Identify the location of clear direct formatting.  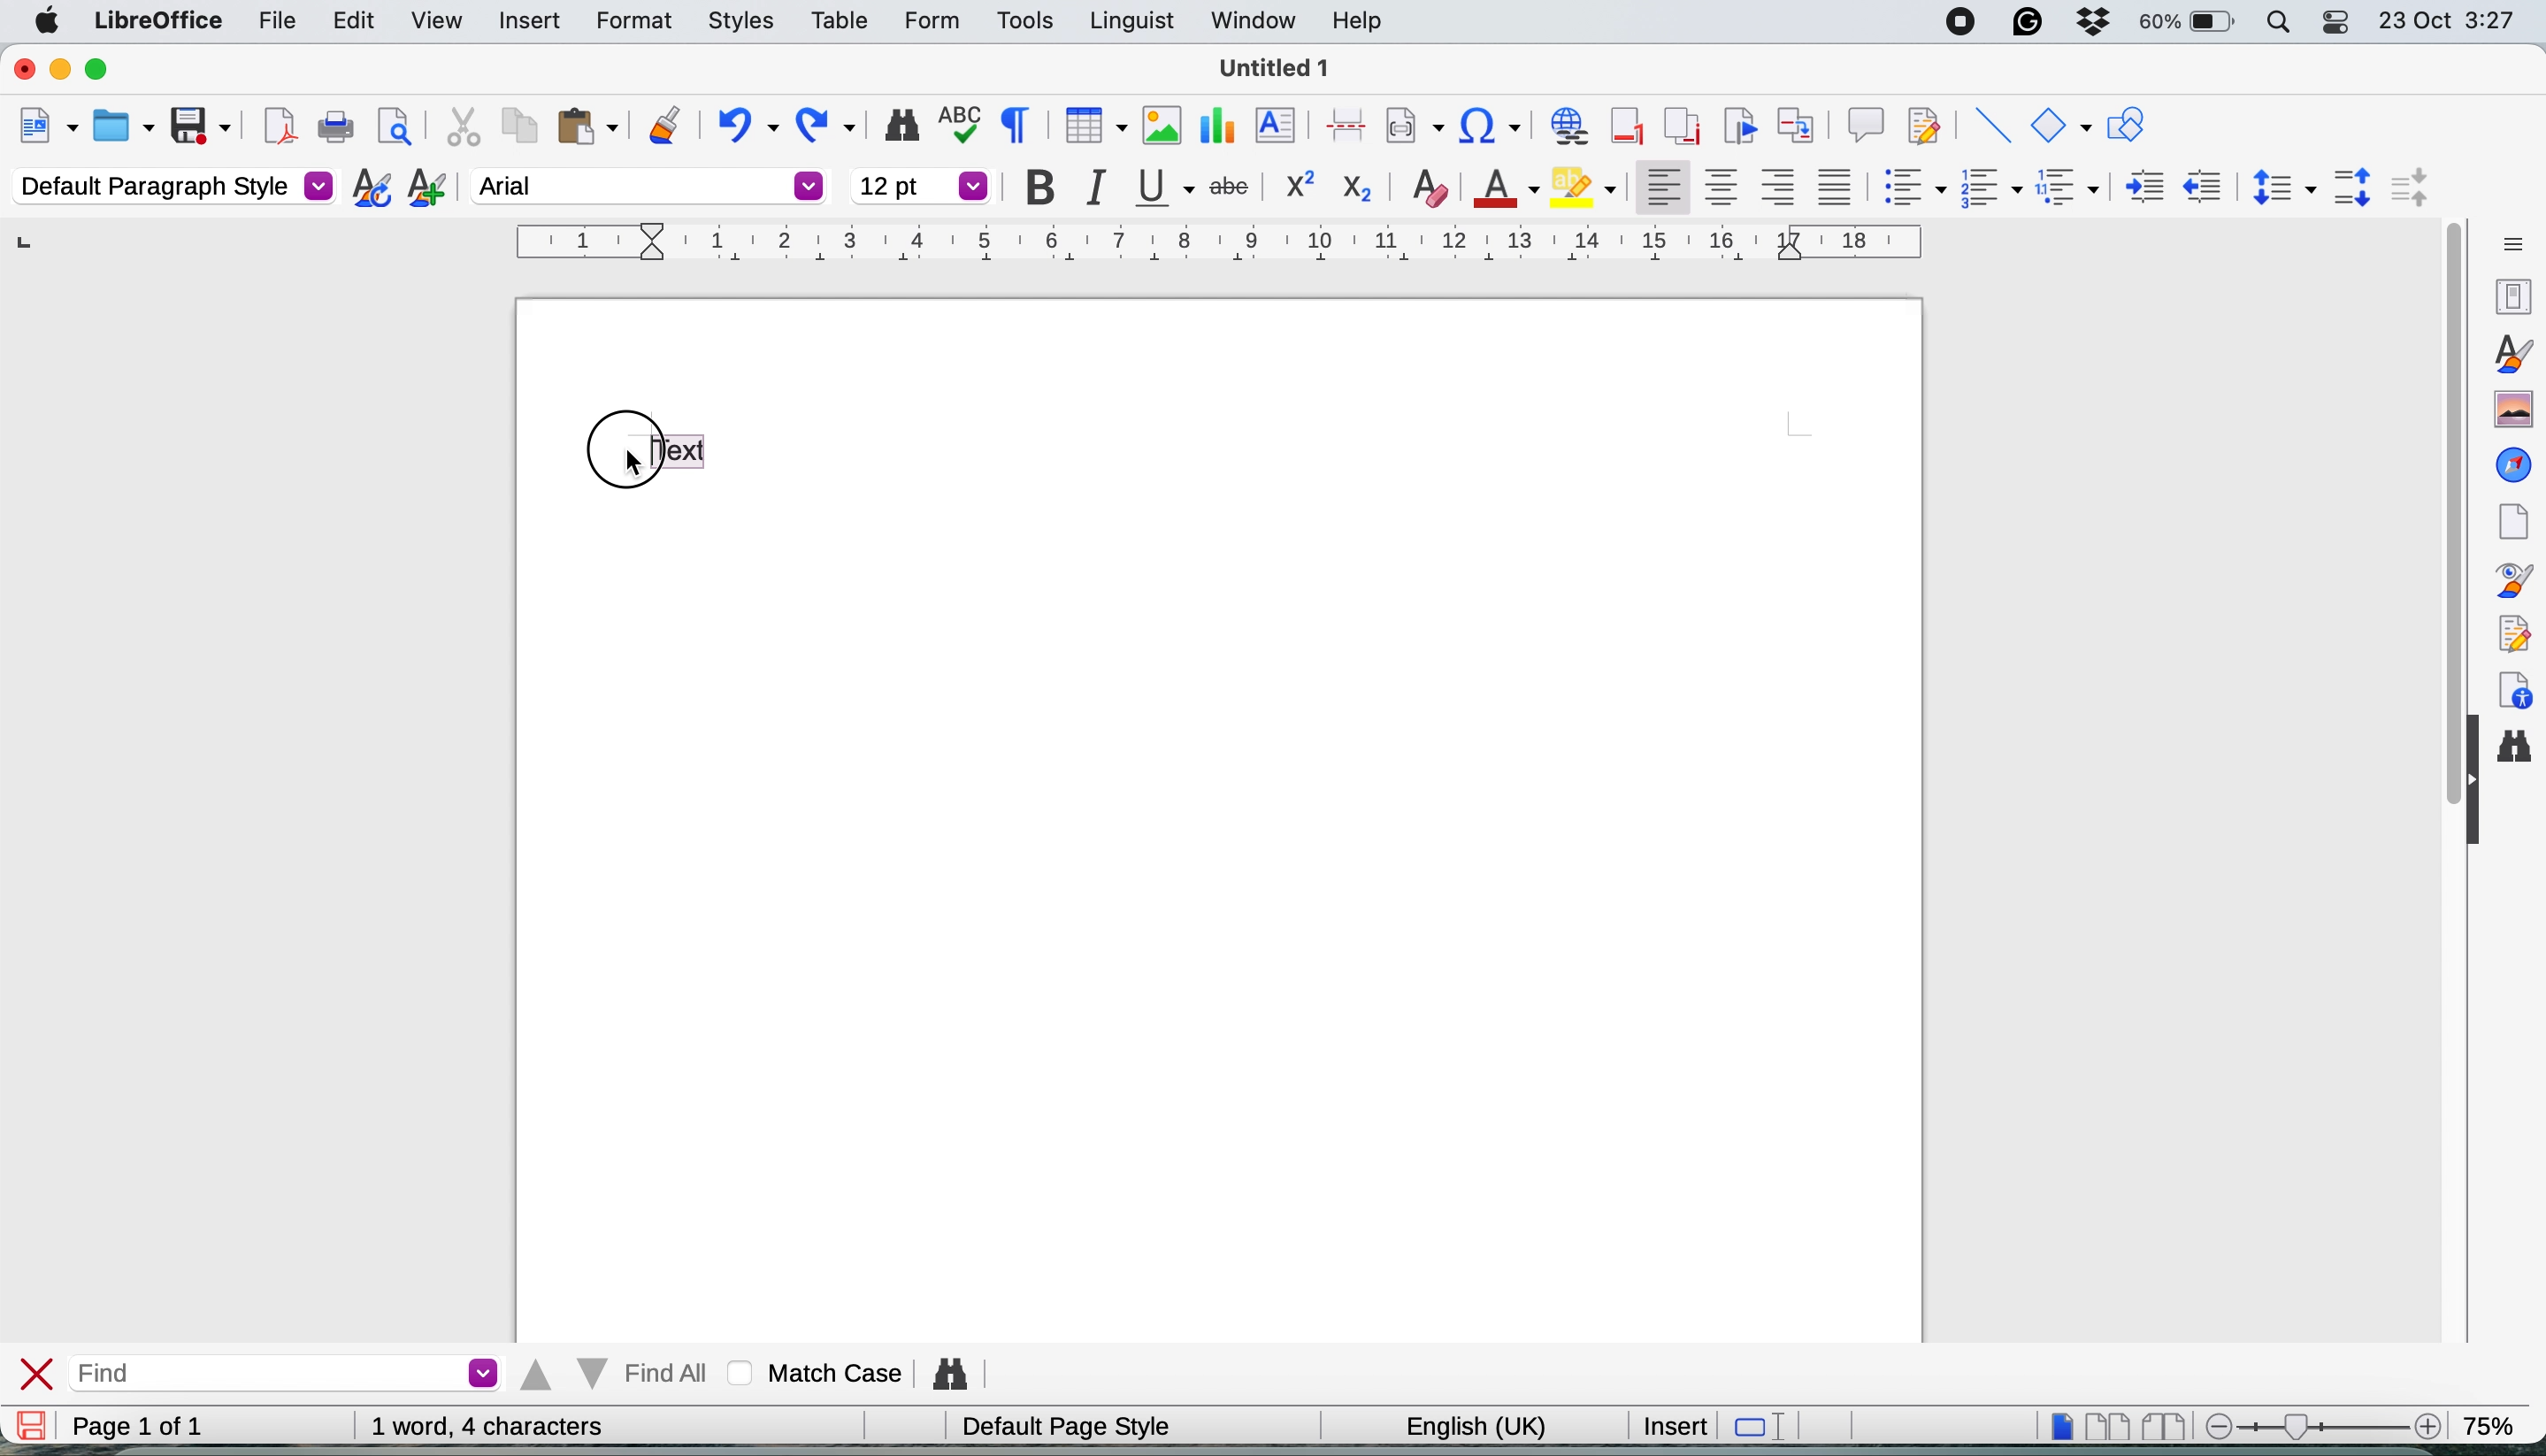
(1430, 189).